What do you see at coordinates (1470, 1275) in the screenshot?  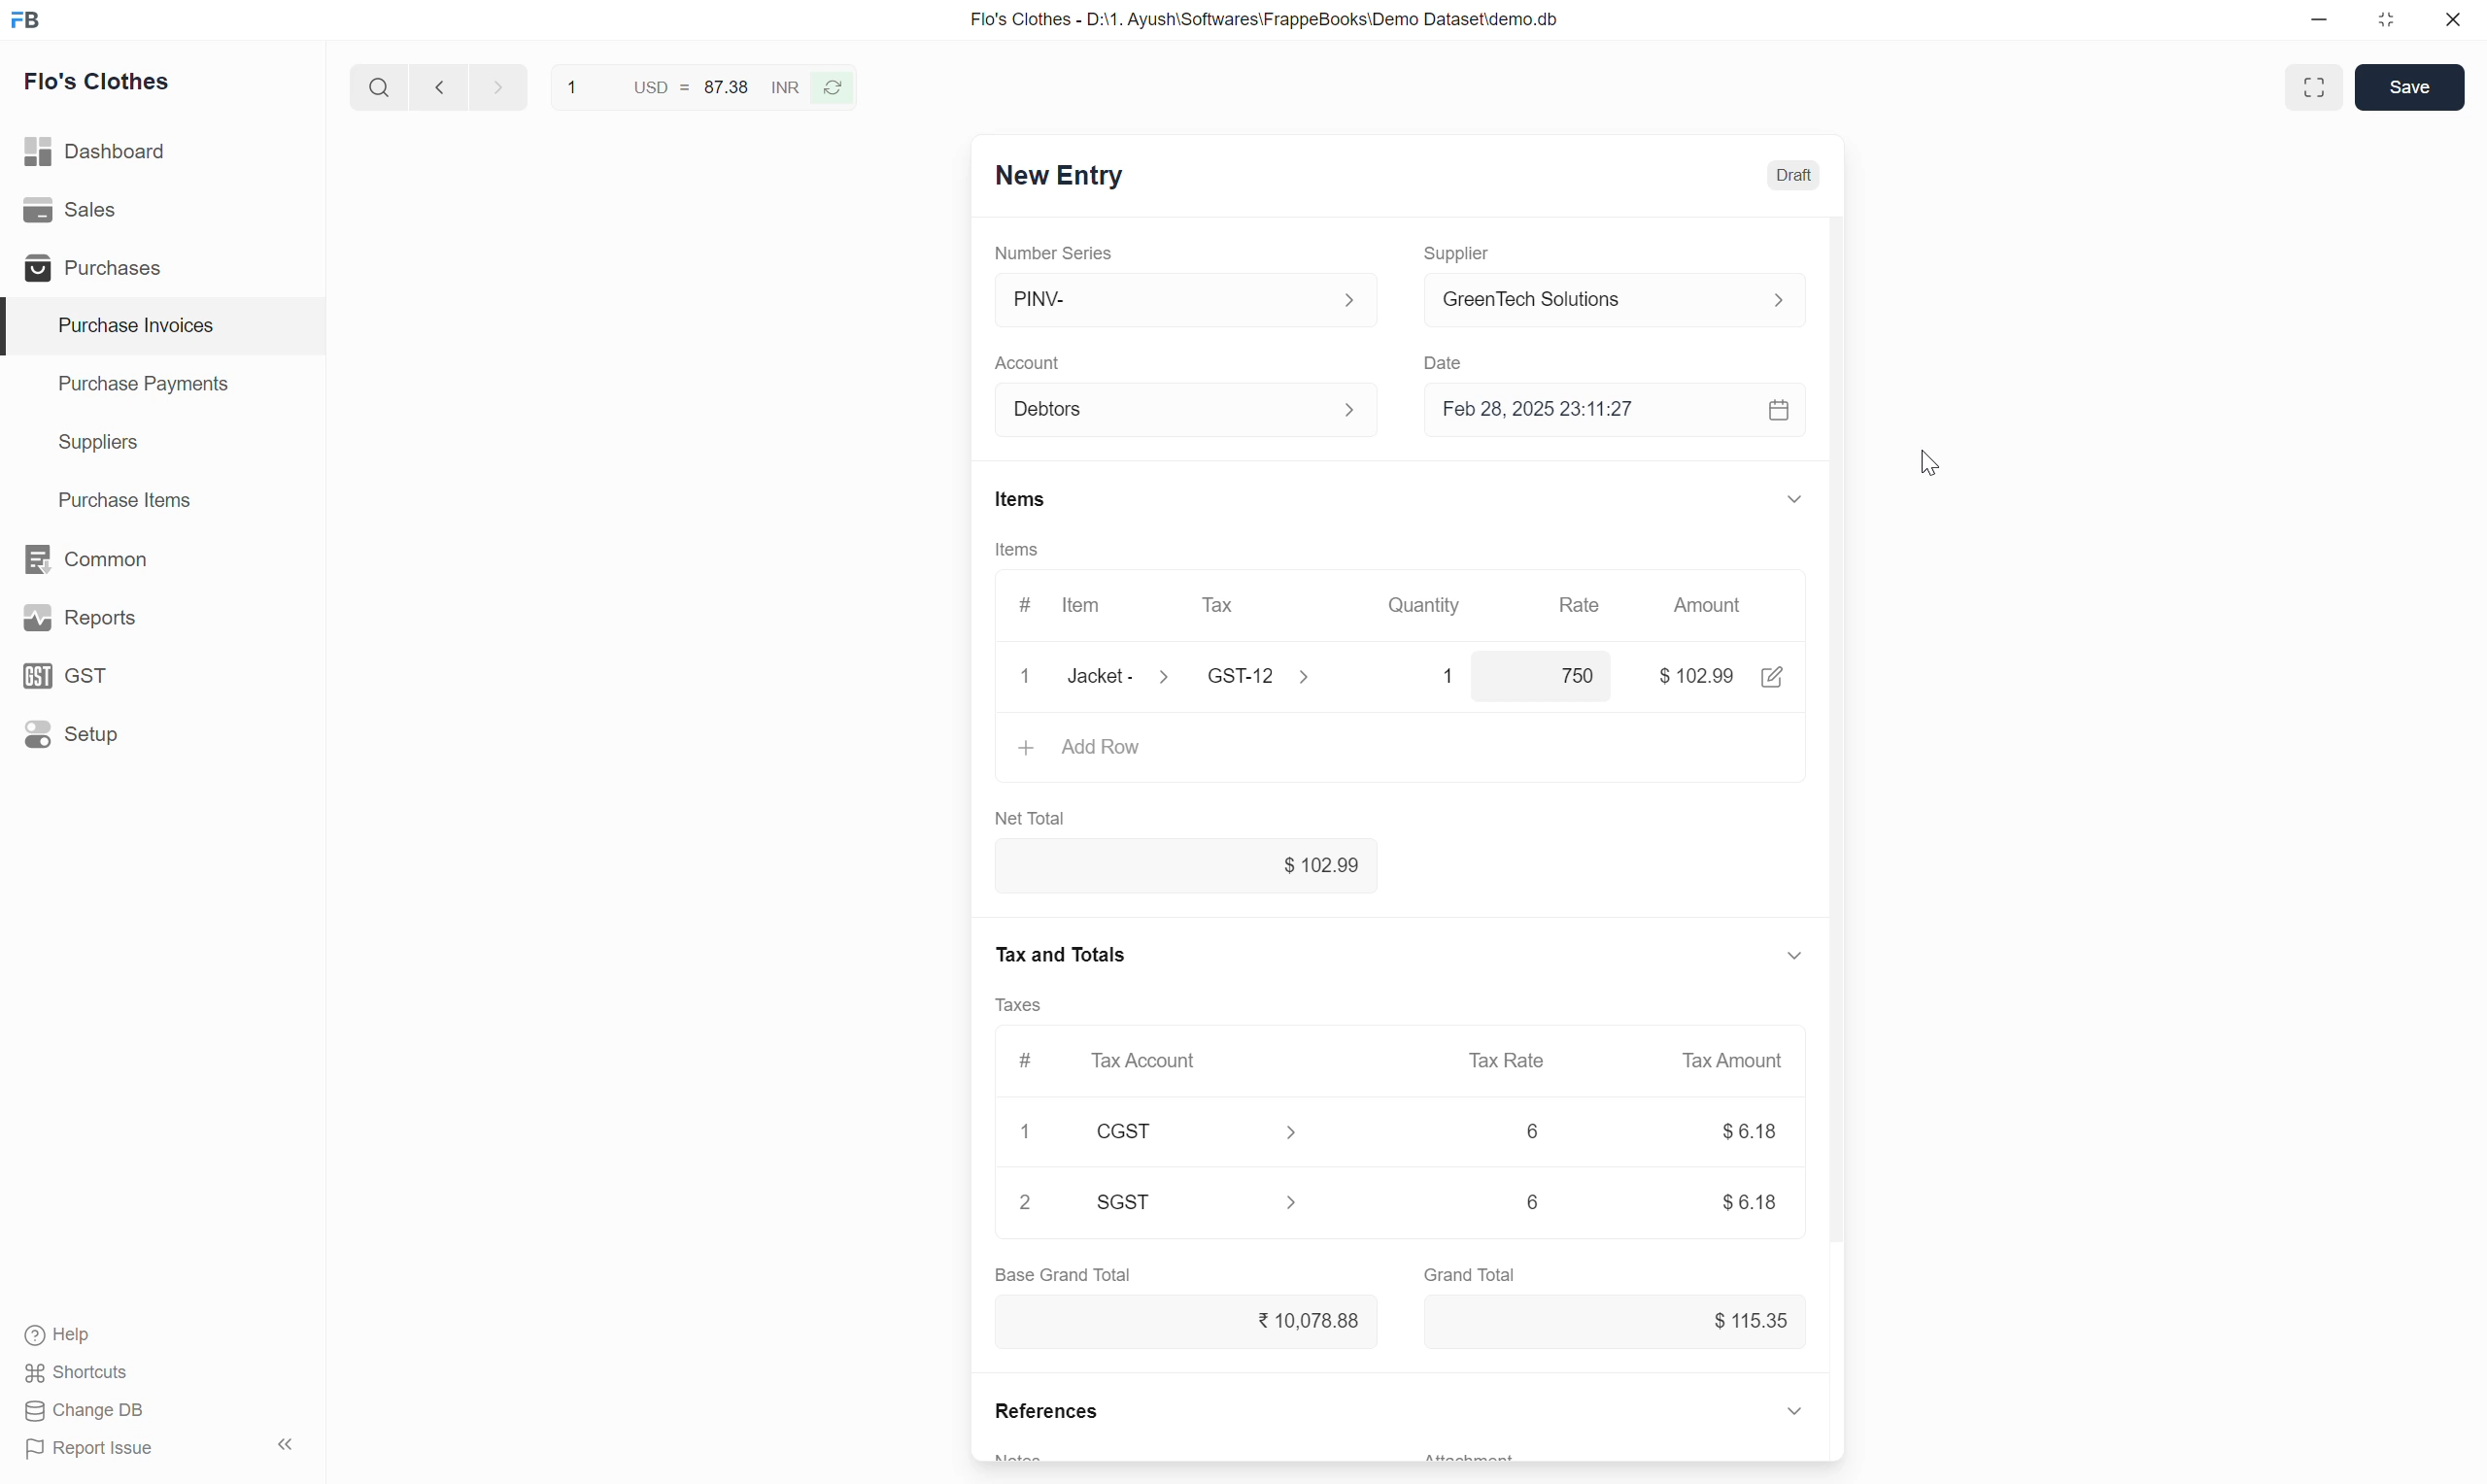 I see `Grand Total` at bounding box center [1470, 1275].